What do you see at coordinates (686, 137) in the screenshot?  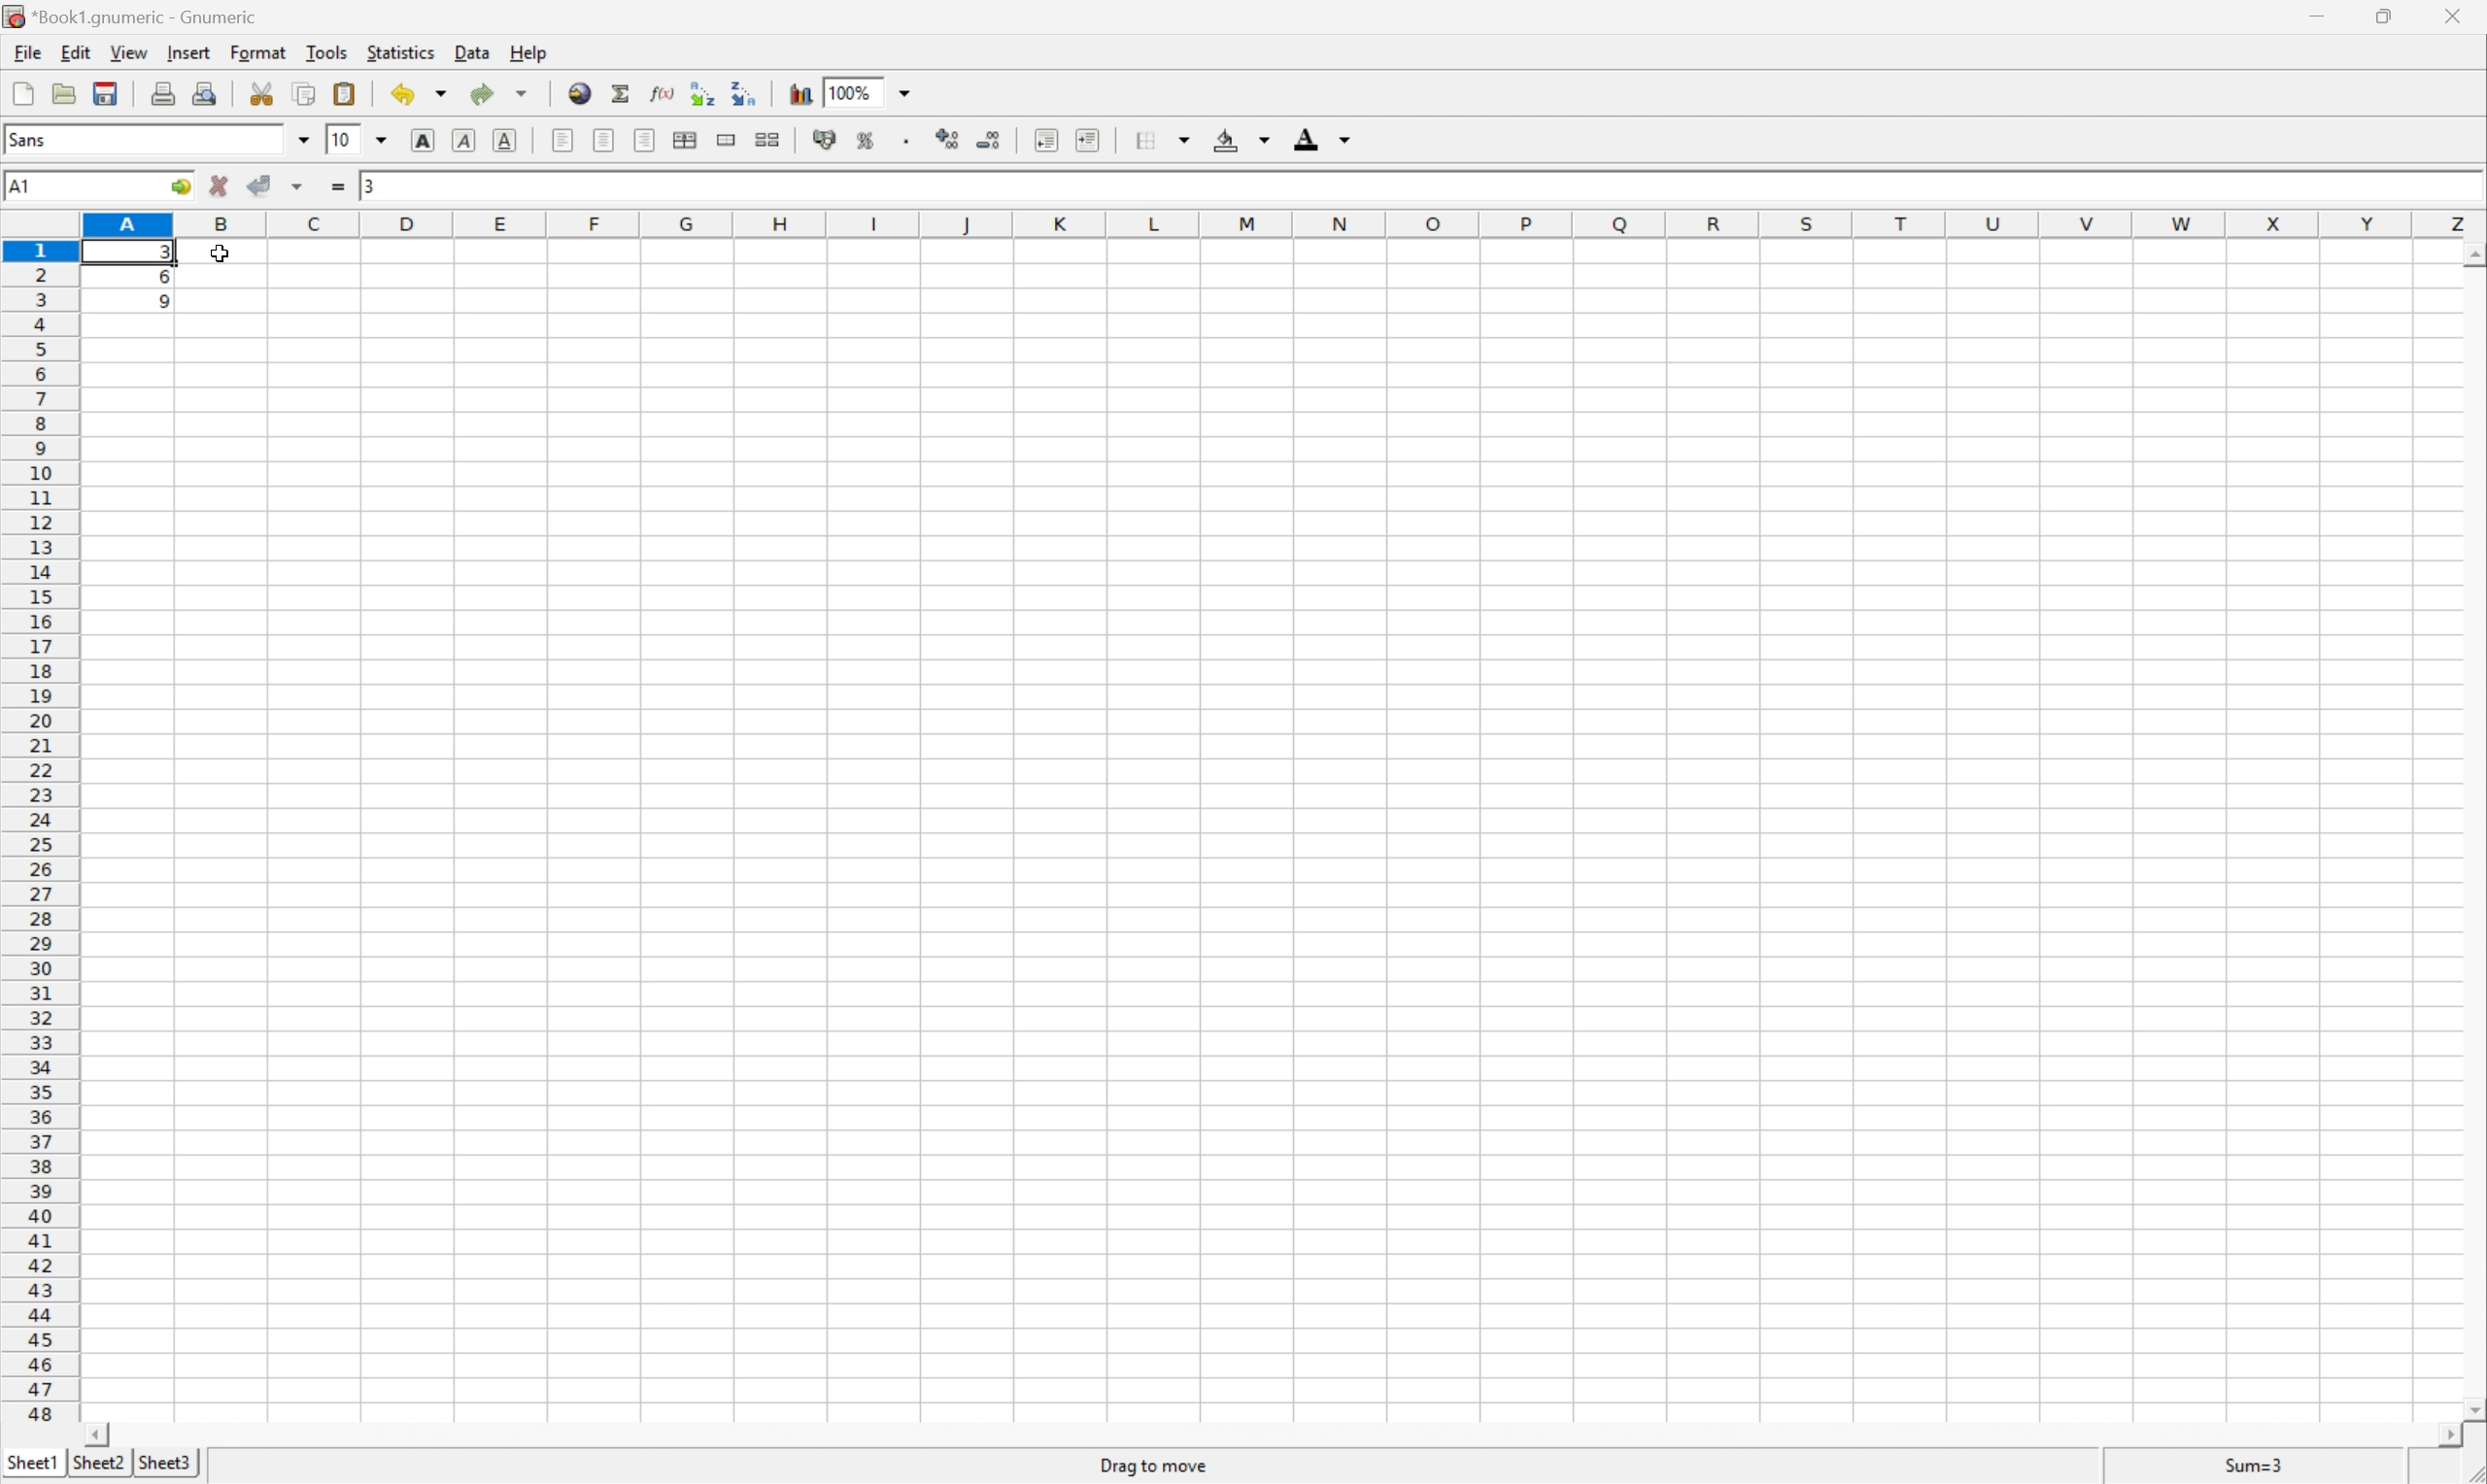 I see `Center horizontally across selection` at bounding box center [686, 137].